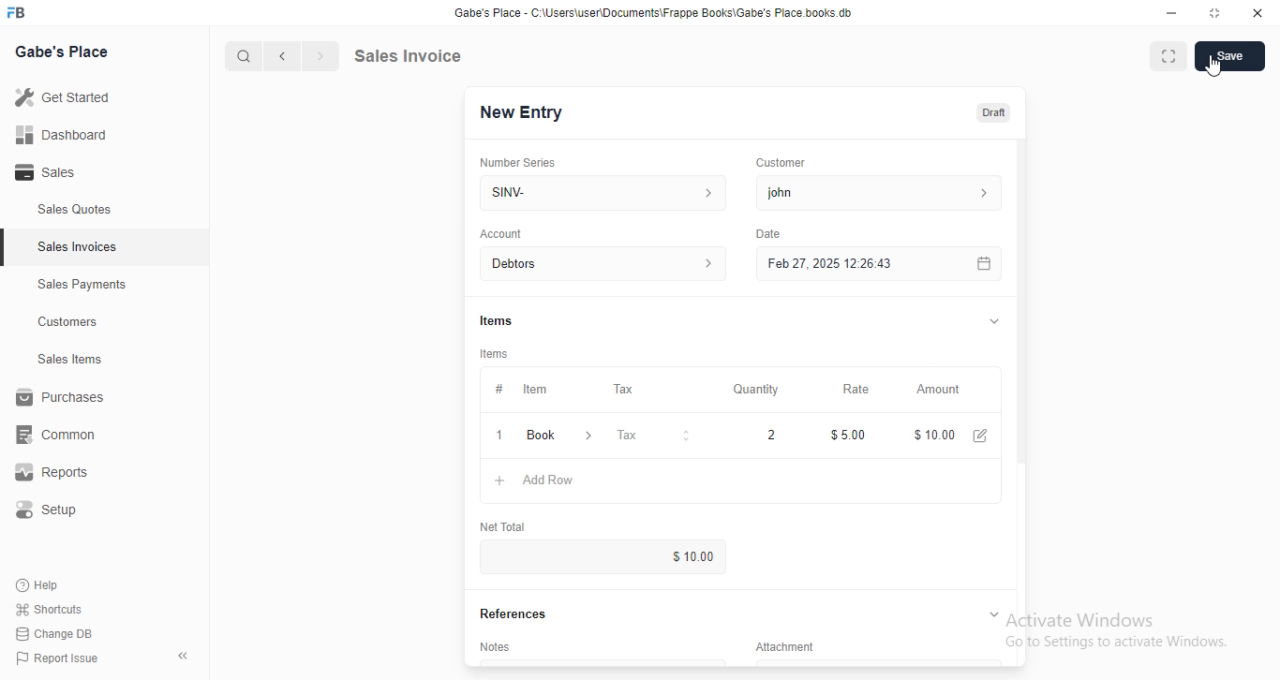  What do you see at coordinates (181, 653) in the screenshot?
I see `collapse` at bounding box center [181, 653].